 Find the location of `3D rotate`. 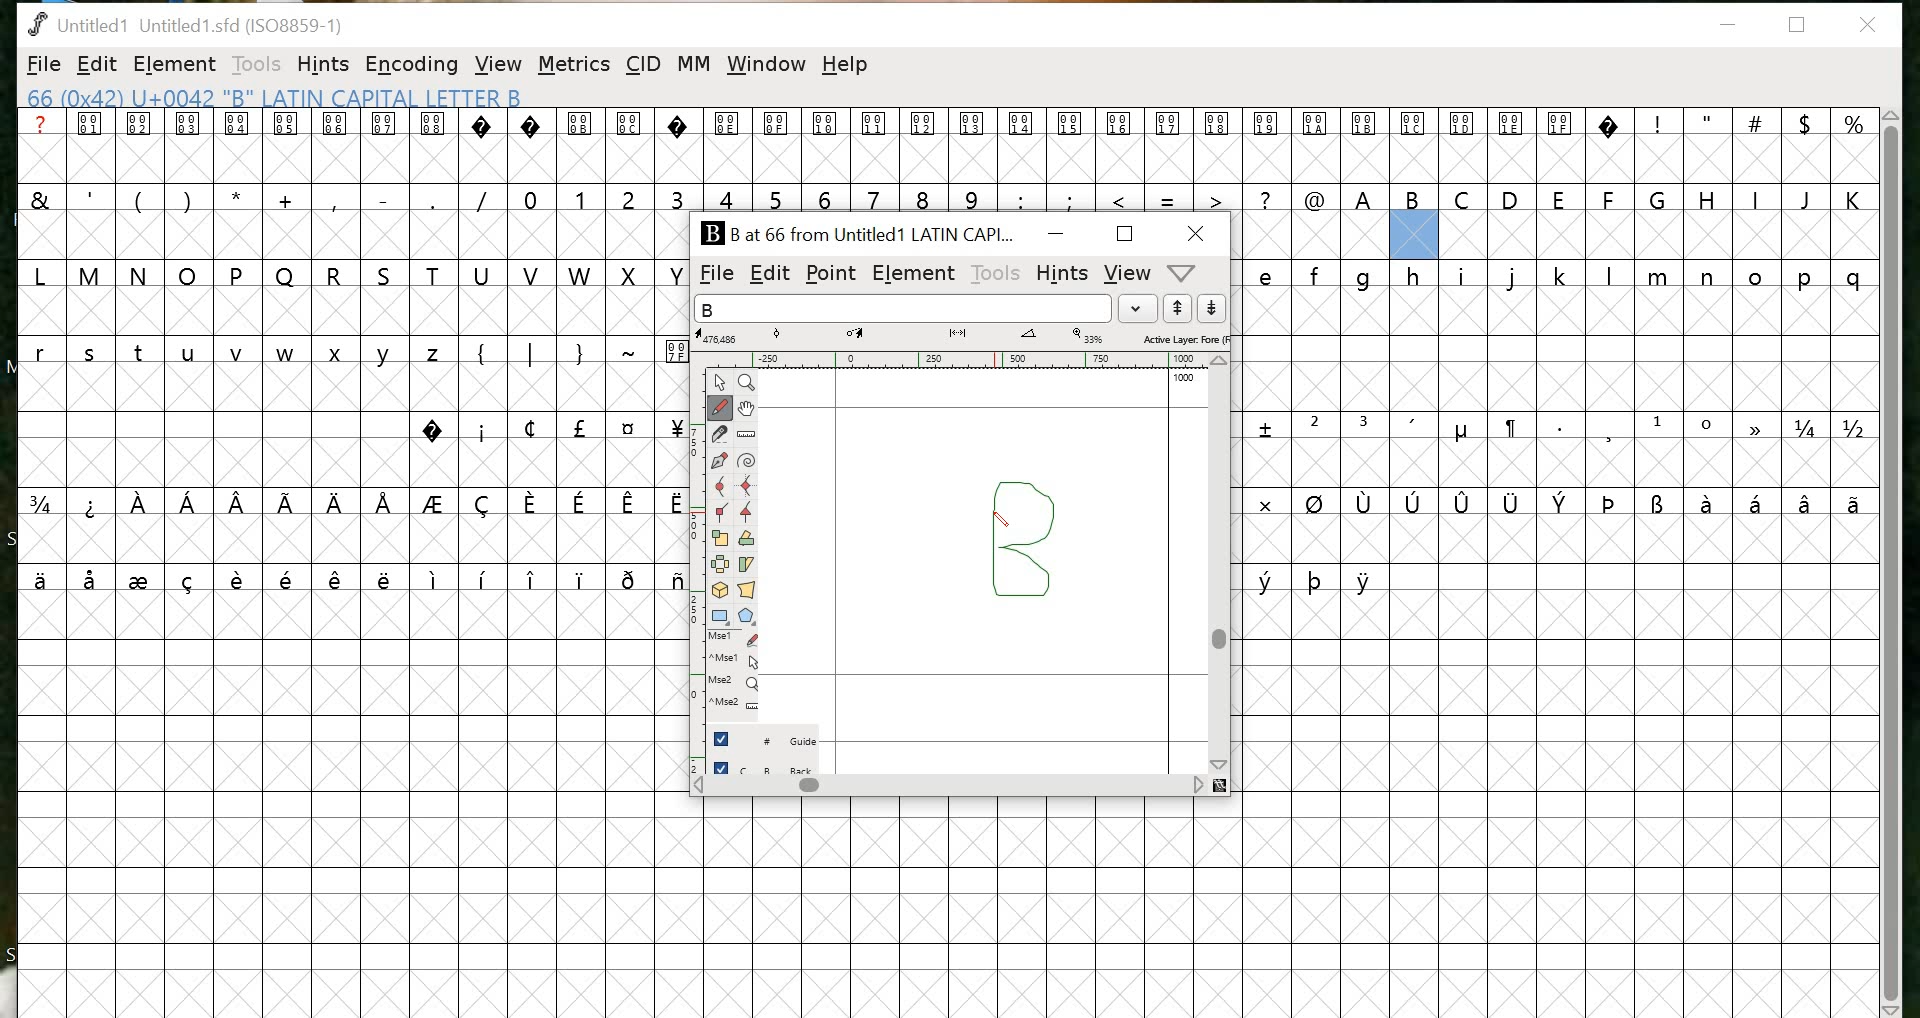

3D rotate is located at coordinates (721, 593).